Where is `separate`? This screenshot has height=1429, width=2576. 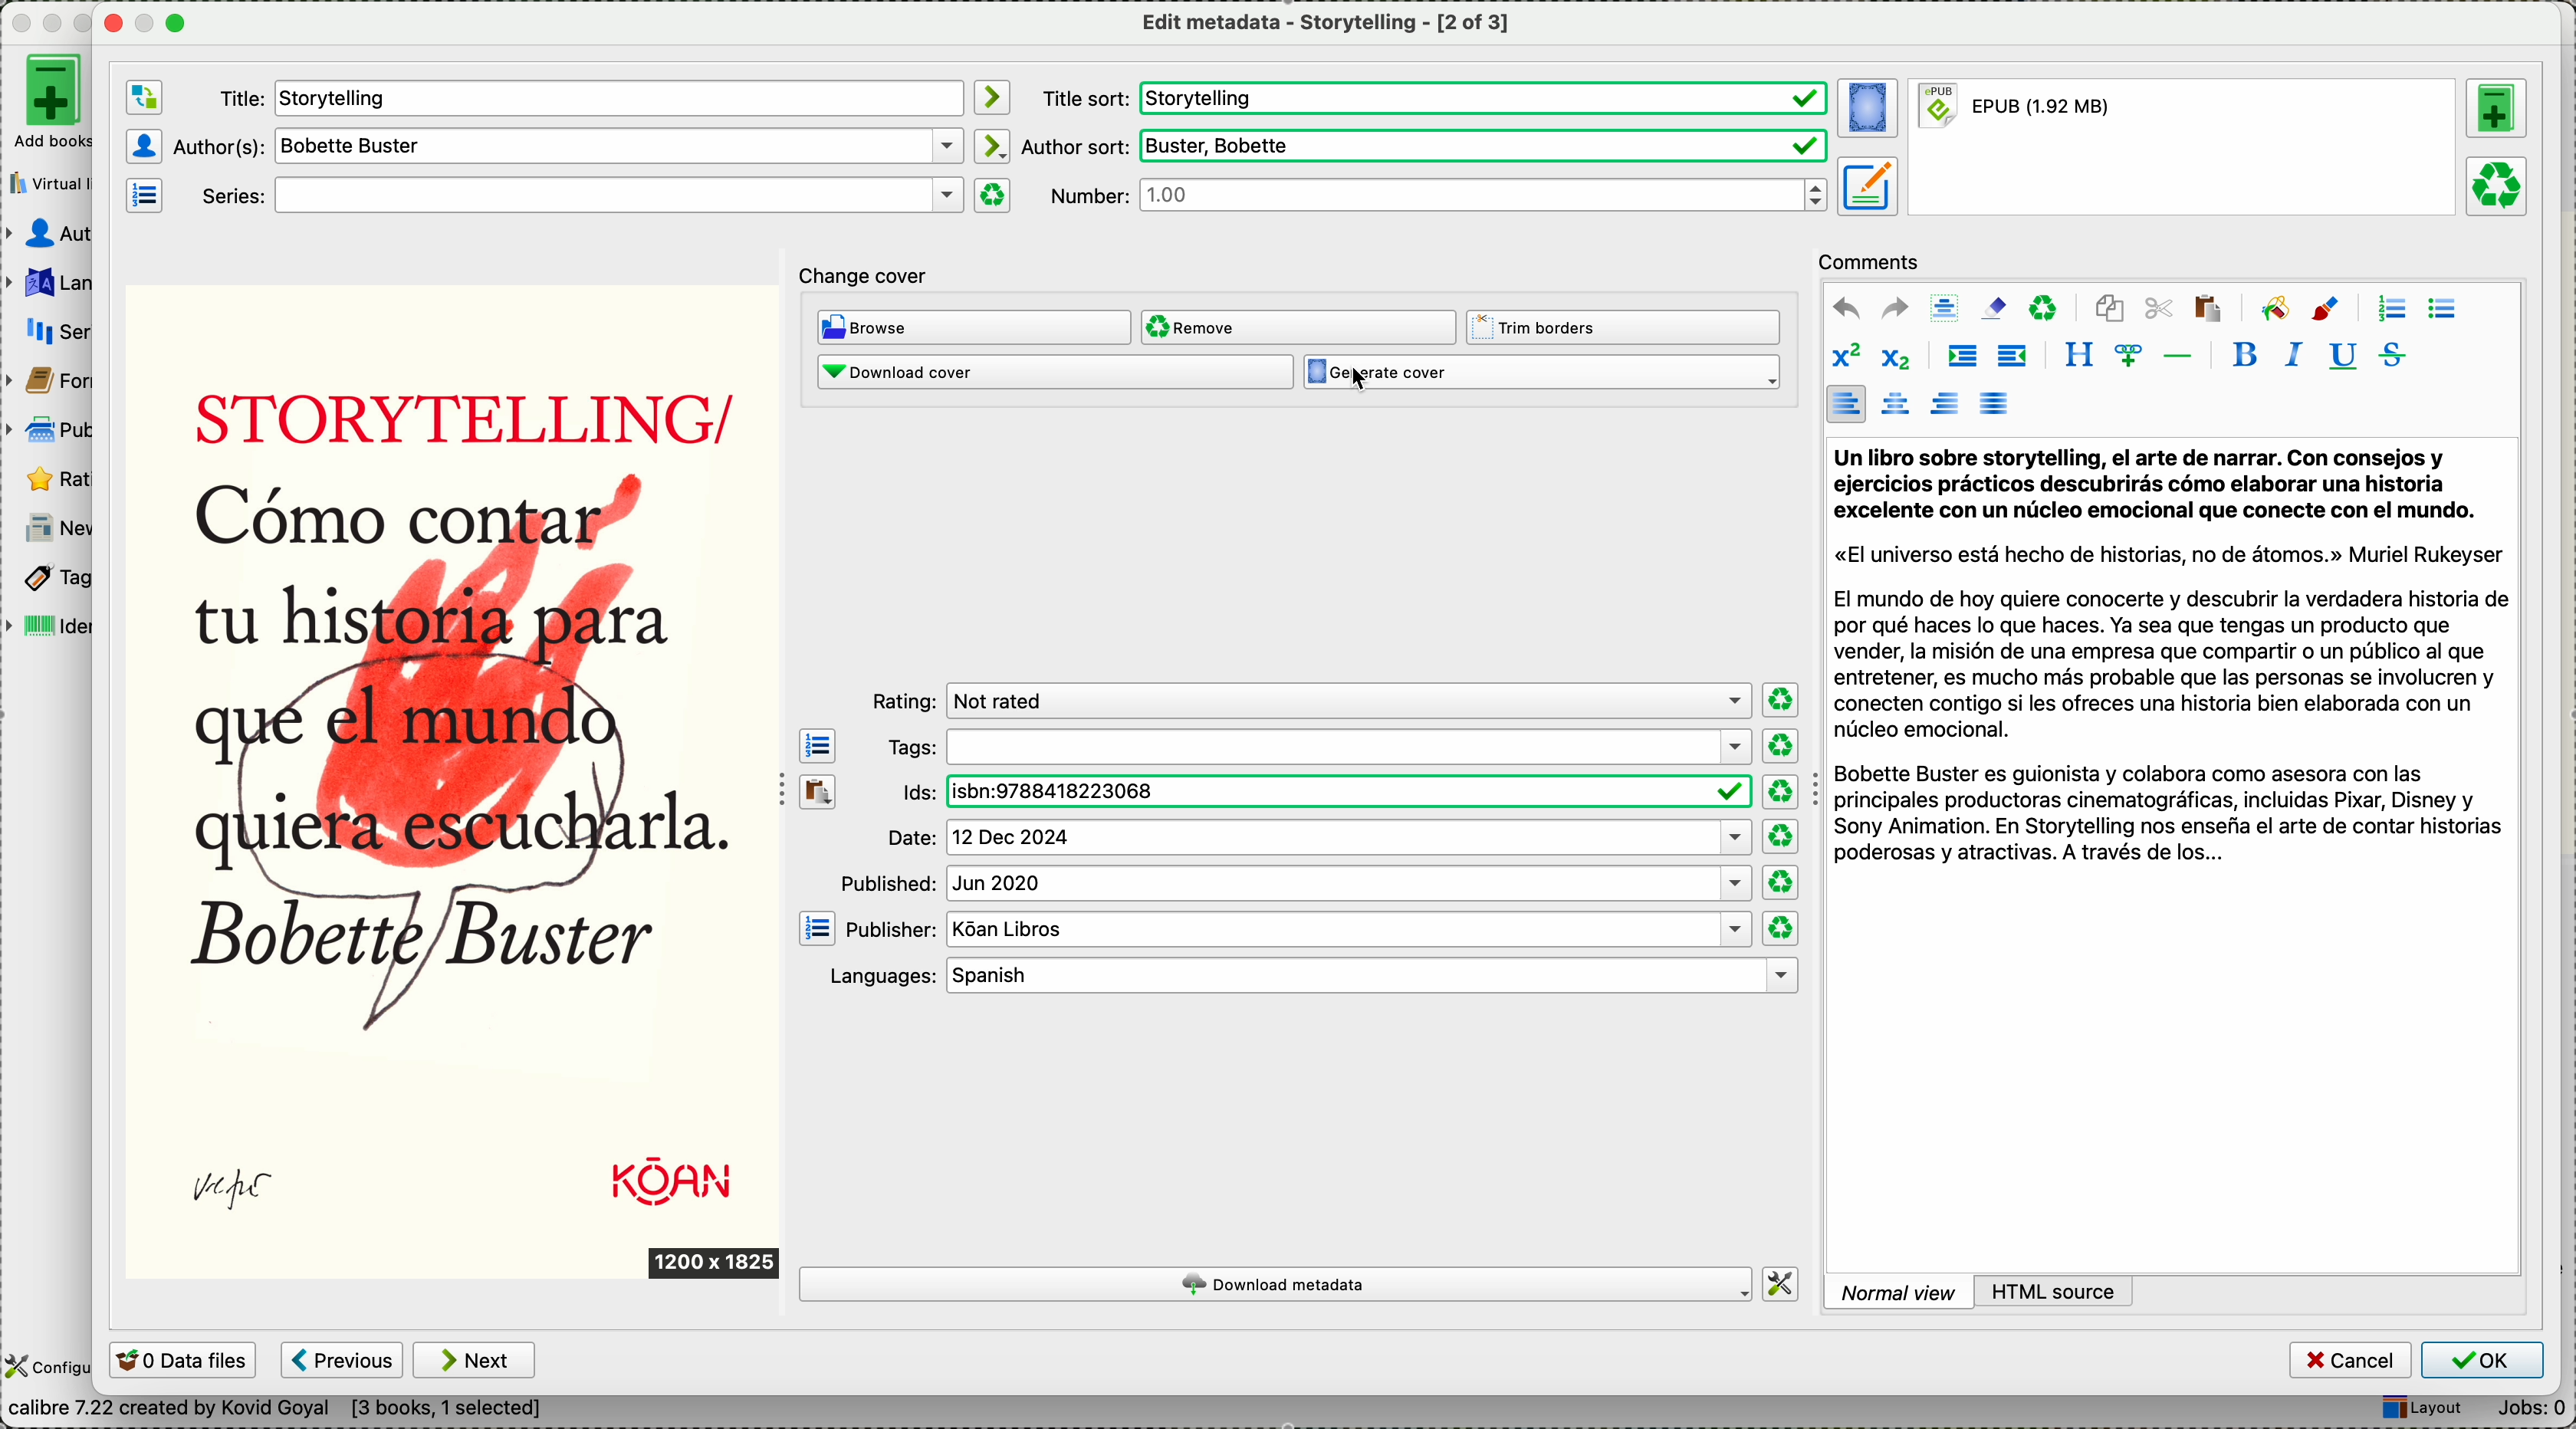 separate is located at coordinates (2176, 354).